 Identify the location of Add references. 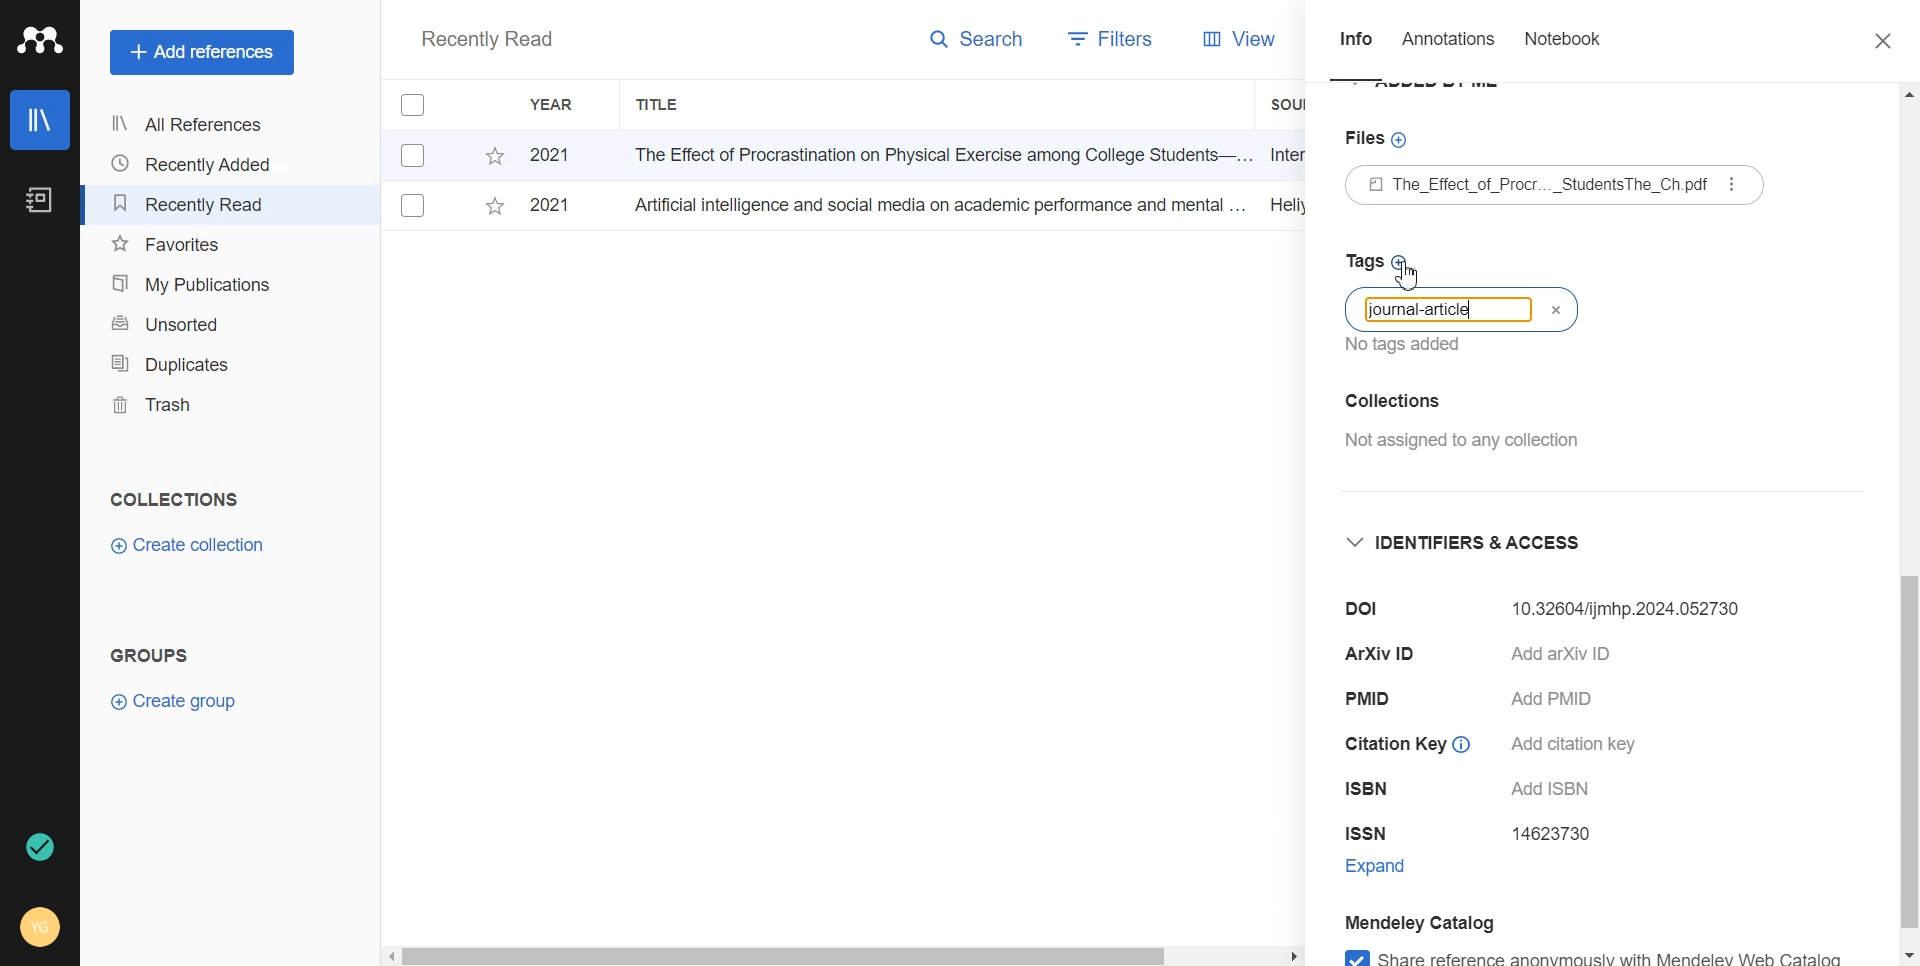
(202, 53).